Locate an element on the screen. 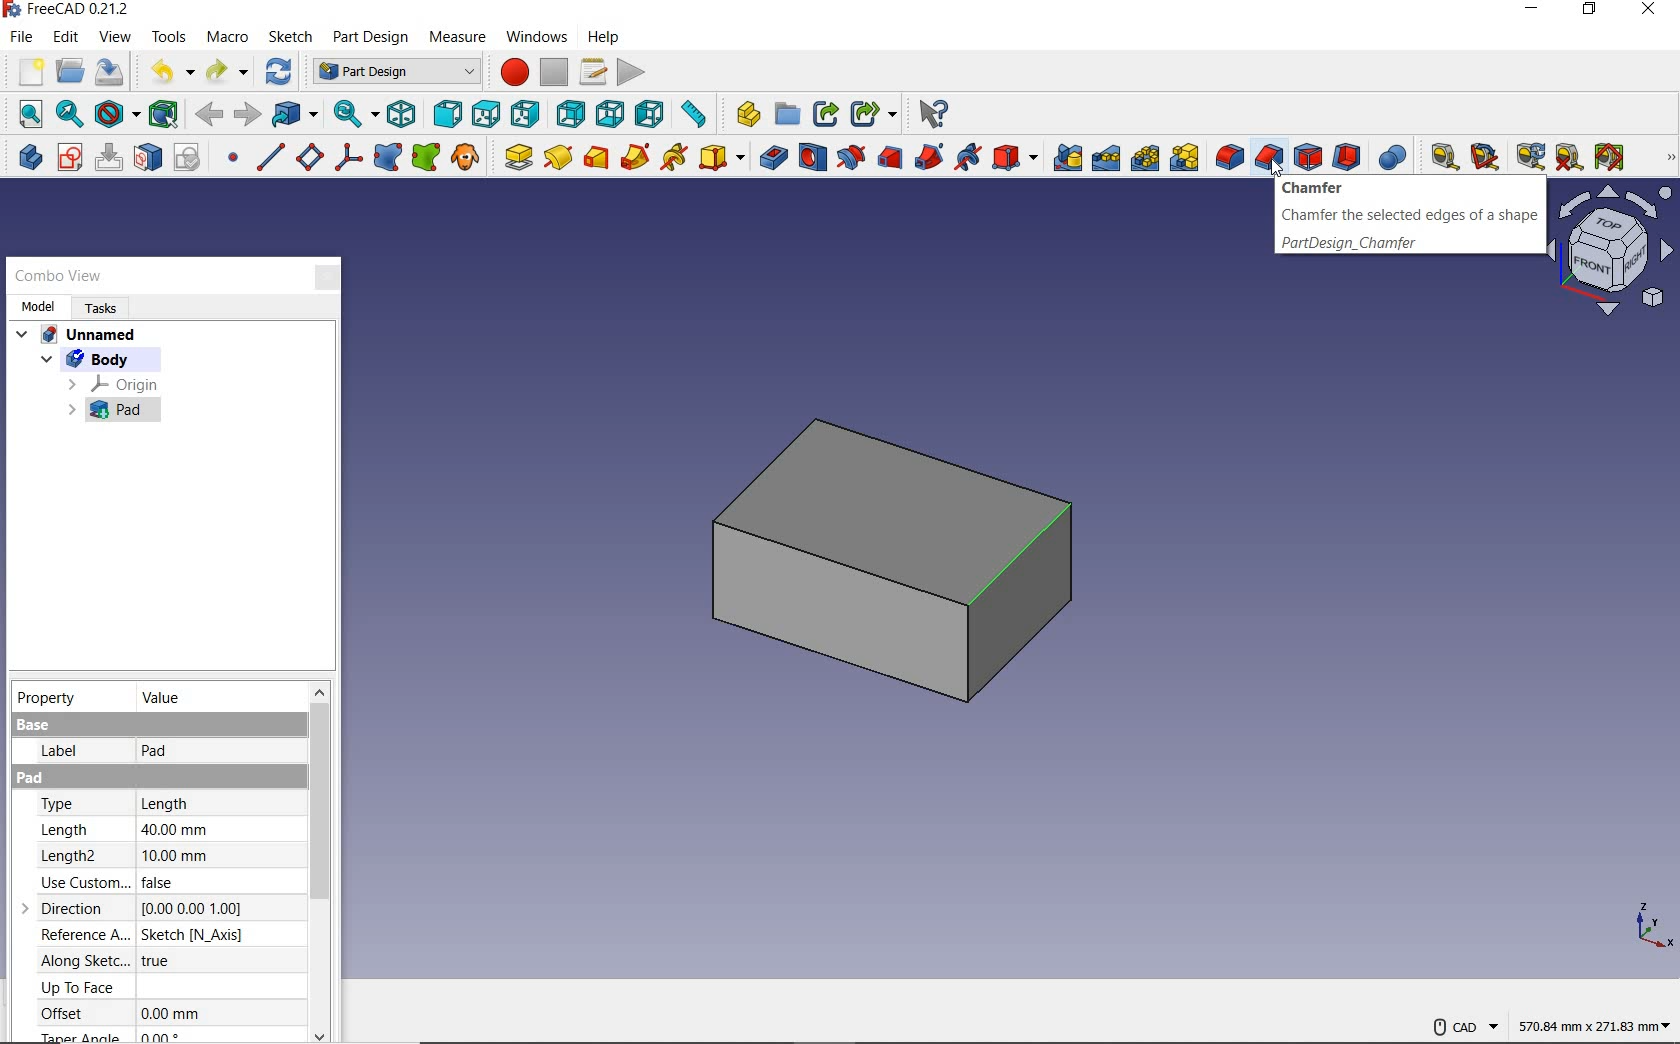  linear pattern is located at coordinates (1107, 160).